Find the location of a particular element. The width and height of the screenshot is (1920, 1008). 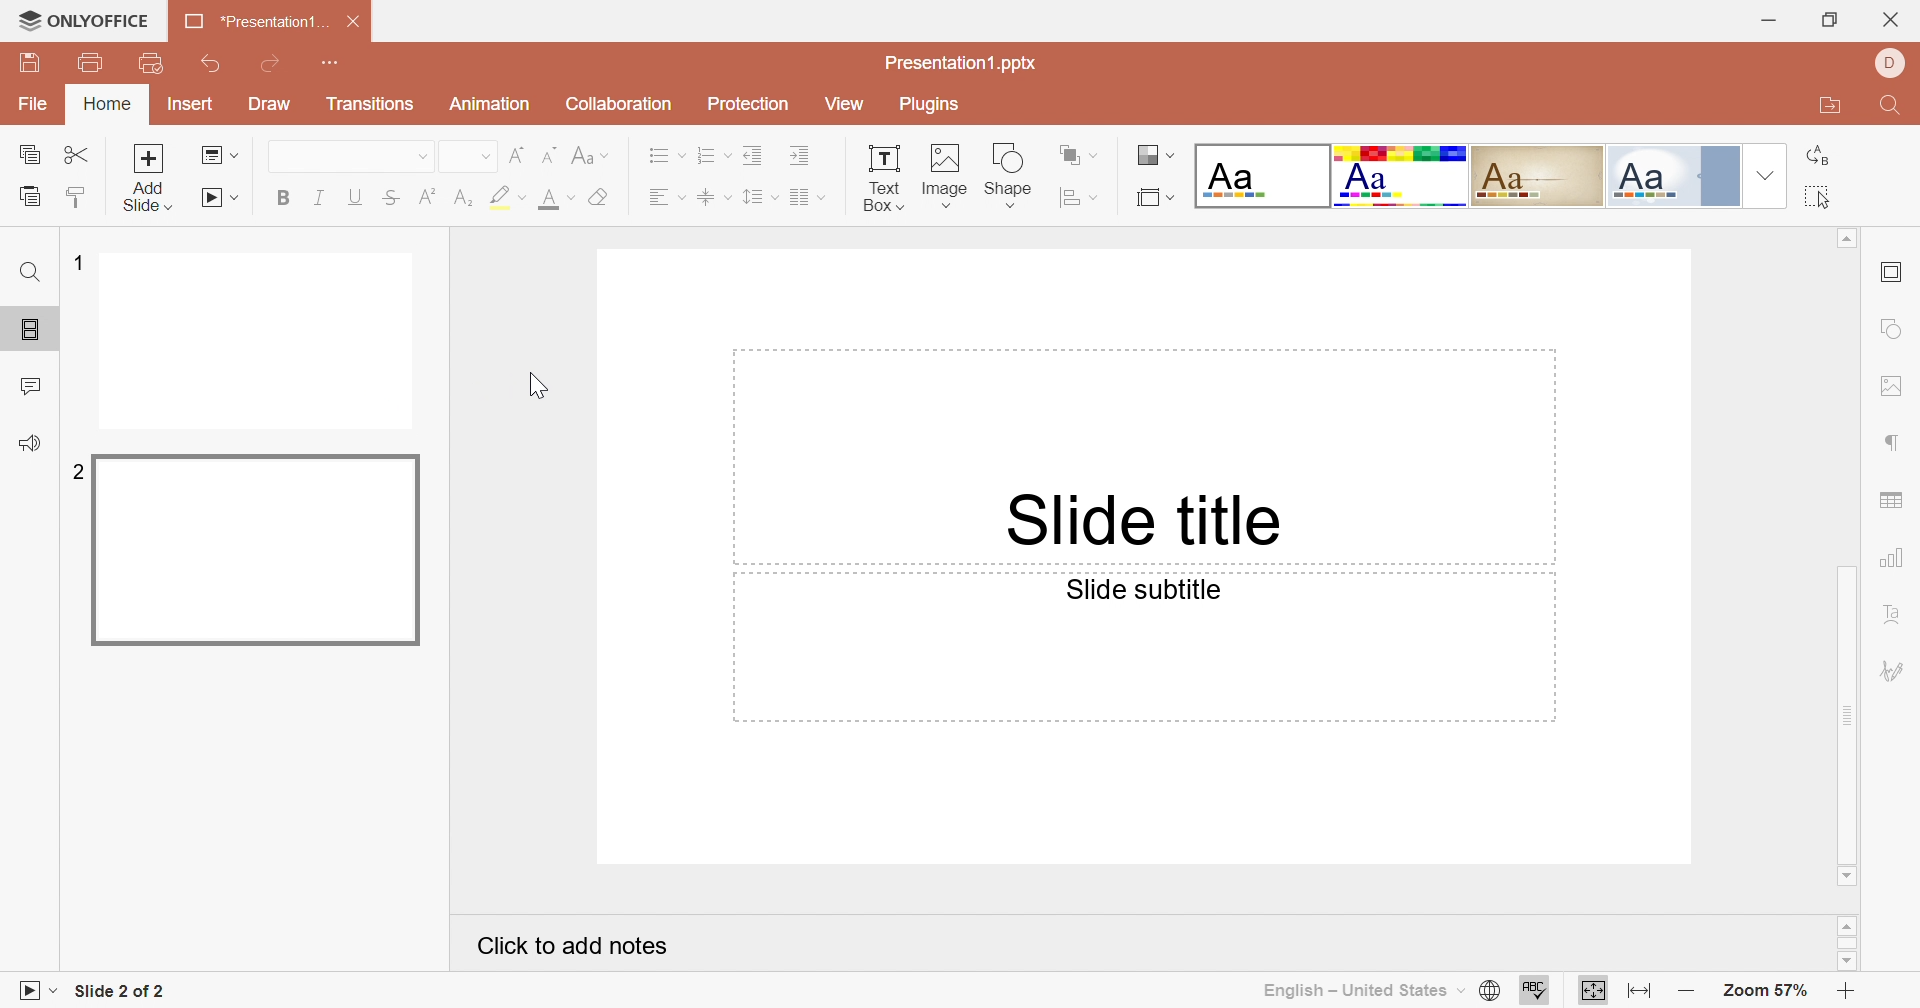

Scroll down is located at coordinates (1846, 960).